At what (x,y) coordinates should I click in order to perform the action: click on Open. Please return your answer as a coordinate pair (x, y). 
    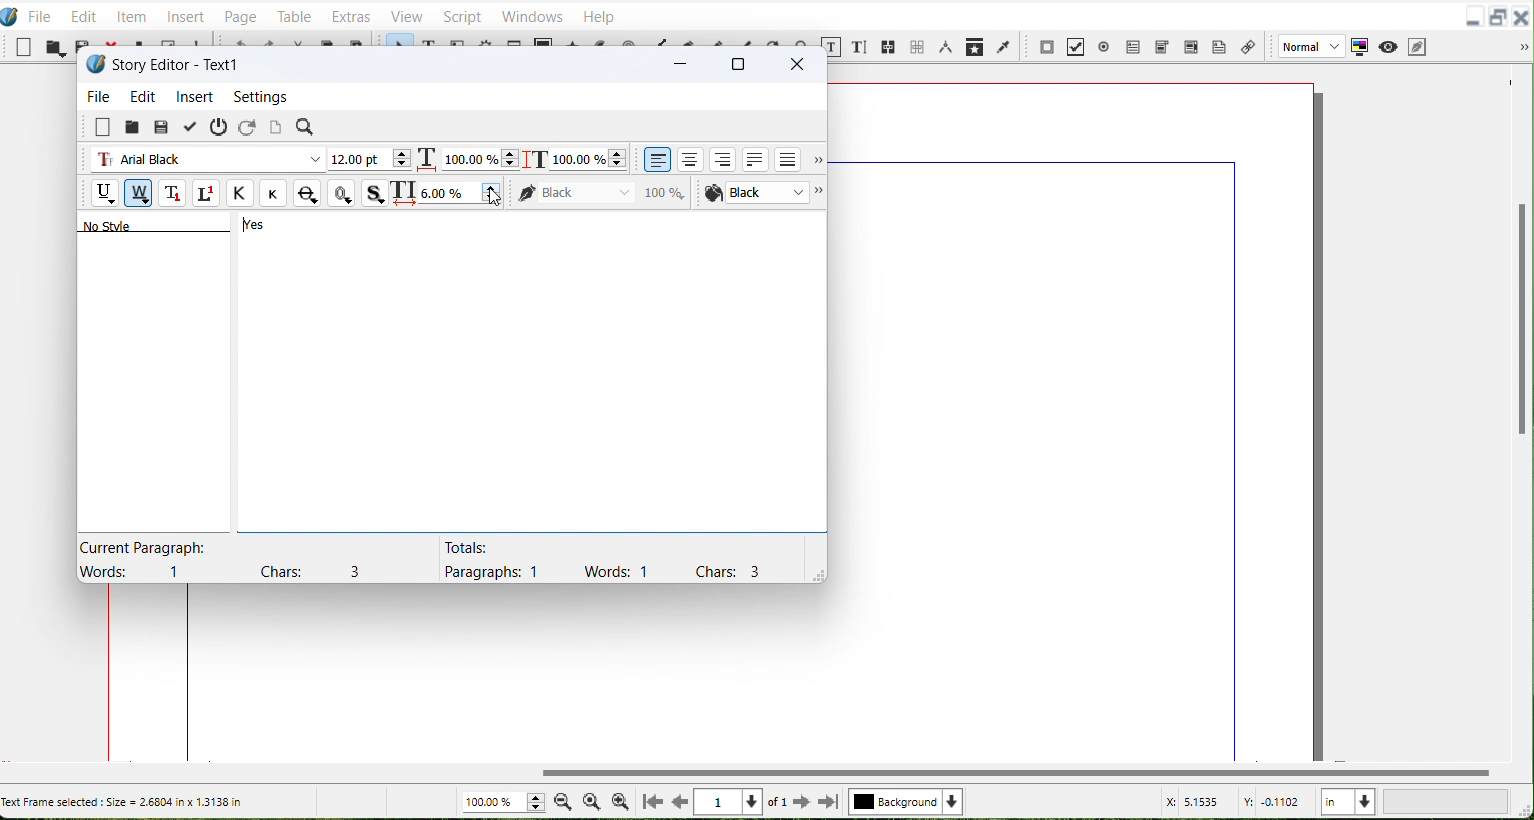
    Looking at the image, I should click on (54, 47).